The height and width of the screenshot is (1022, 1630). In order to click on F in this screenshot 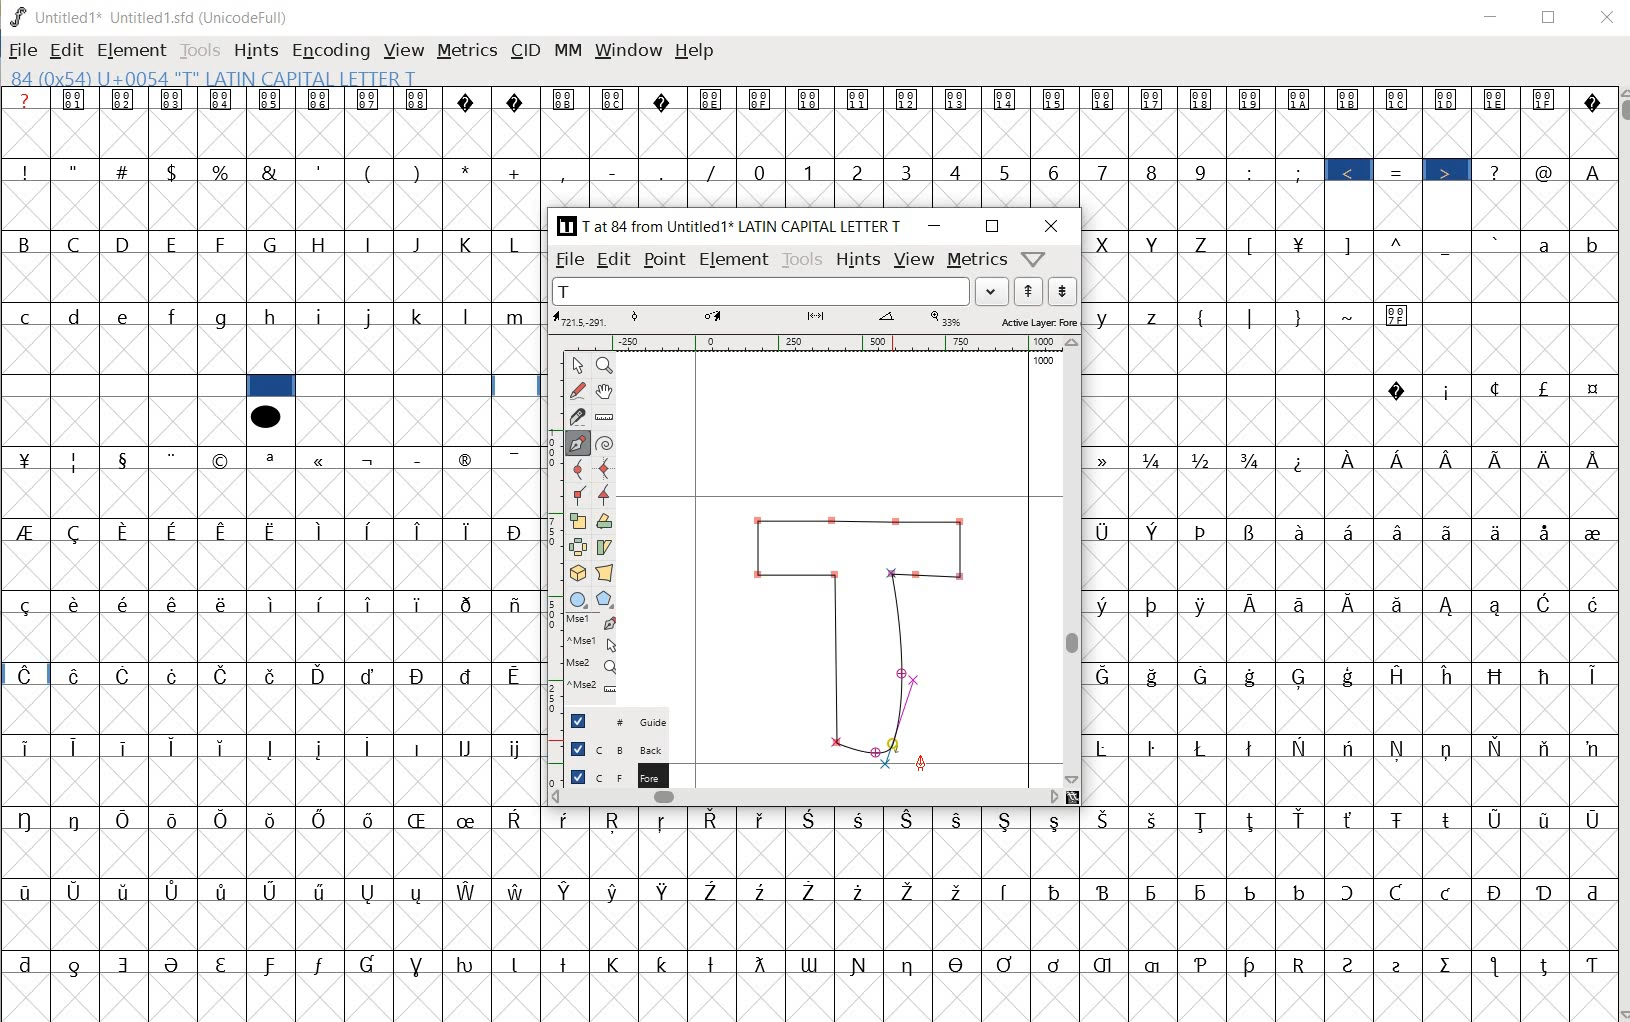, I will do `click(222, 244)`.